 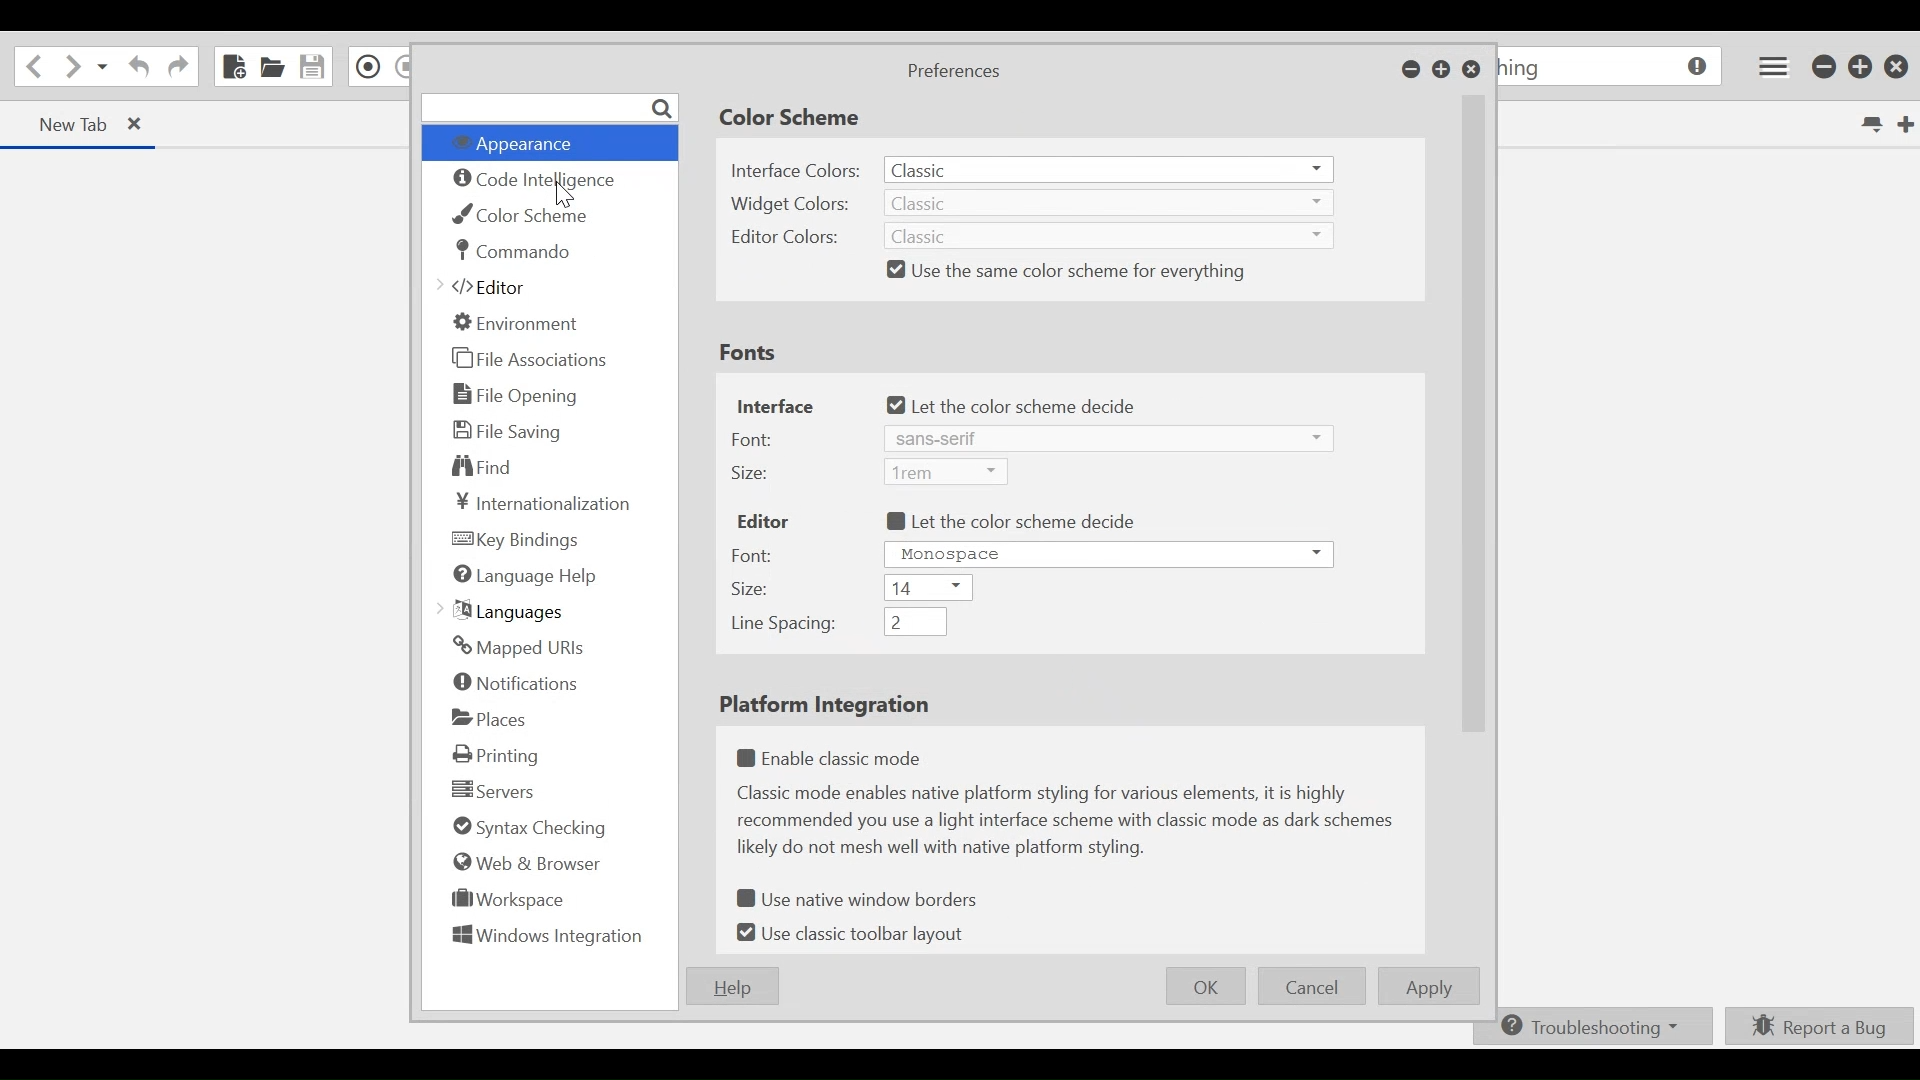 I want to click on Font:, so click(x=754, y=438).